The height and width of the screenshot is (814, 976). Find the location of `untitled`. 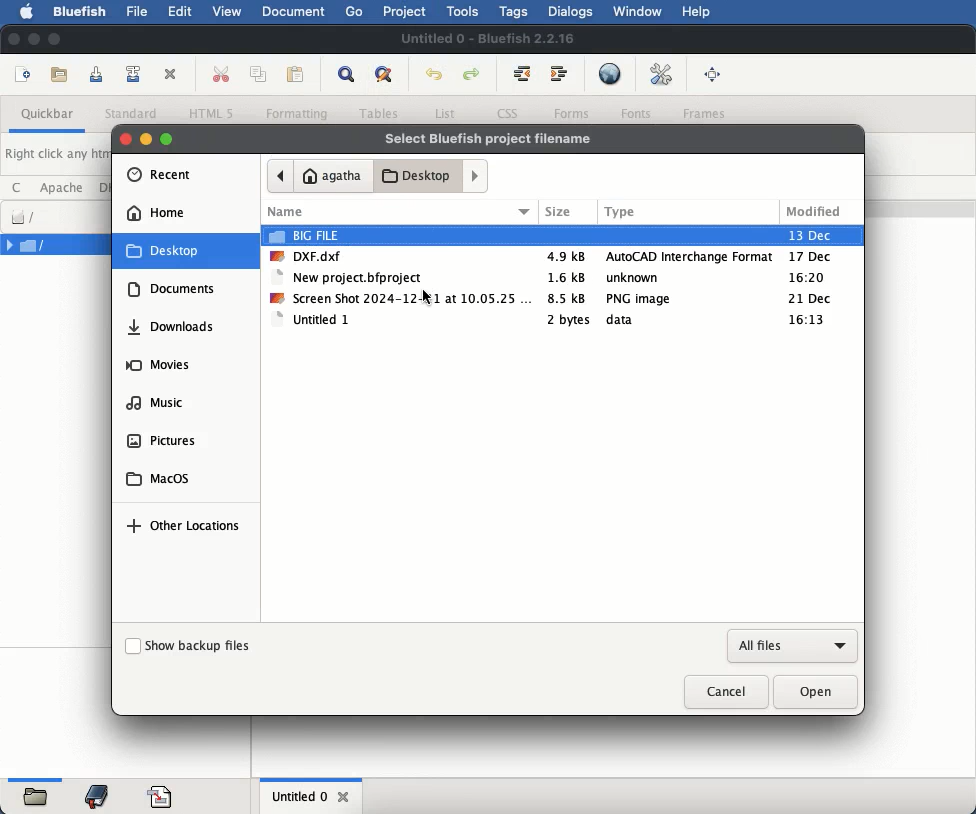

untitled is located at coordinates (311, 321).